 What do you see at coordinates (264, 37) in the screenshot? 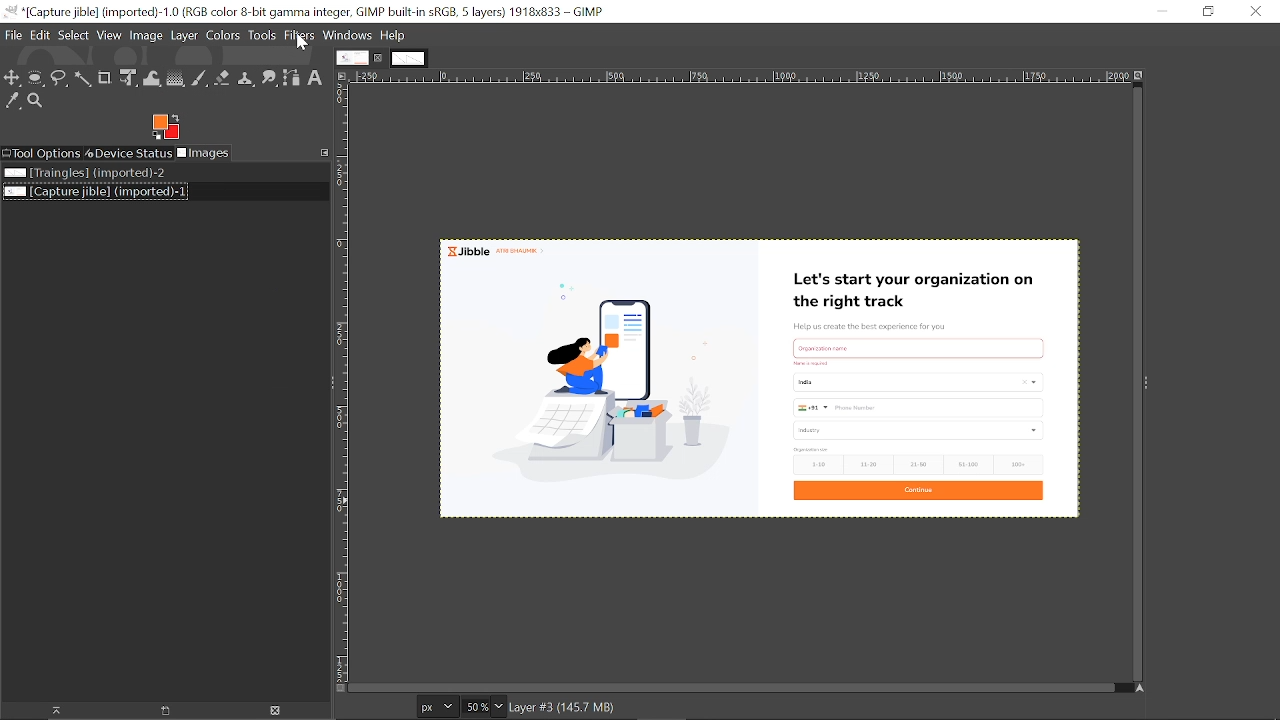
I see `Tools` at bounding box center [264, 37].